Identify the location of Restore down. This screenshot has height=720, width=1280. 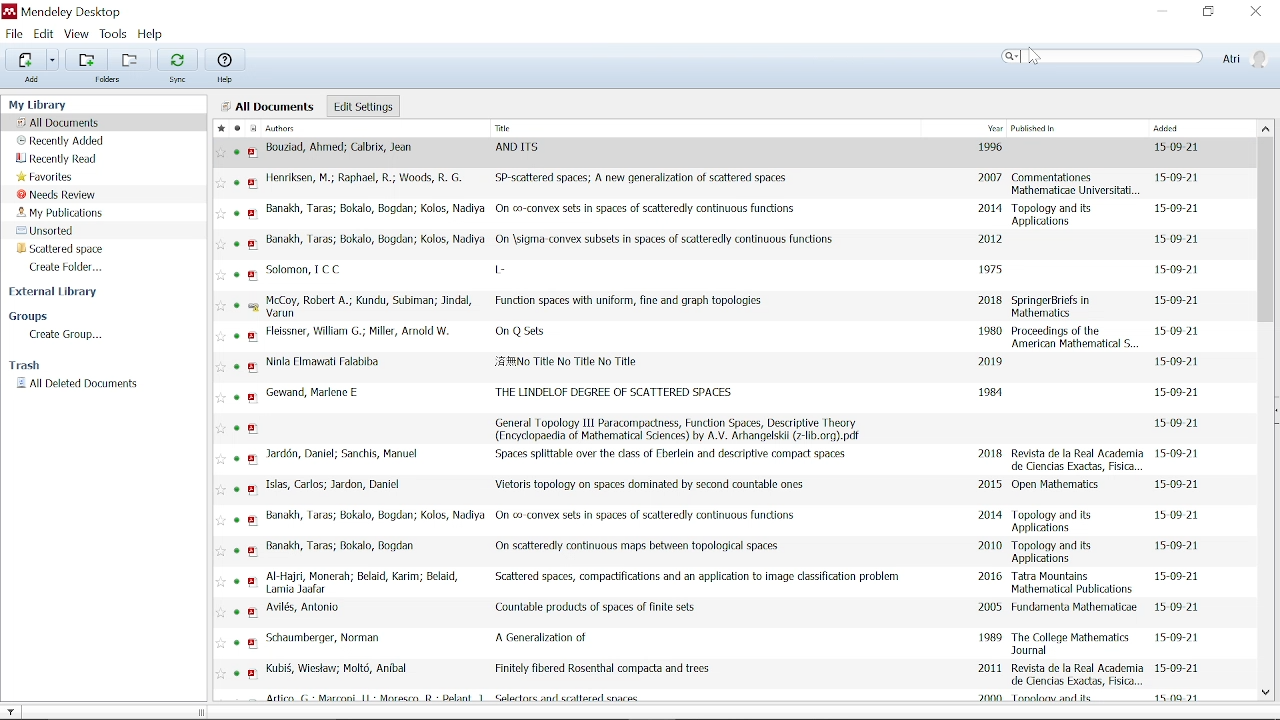
(1206, 12).